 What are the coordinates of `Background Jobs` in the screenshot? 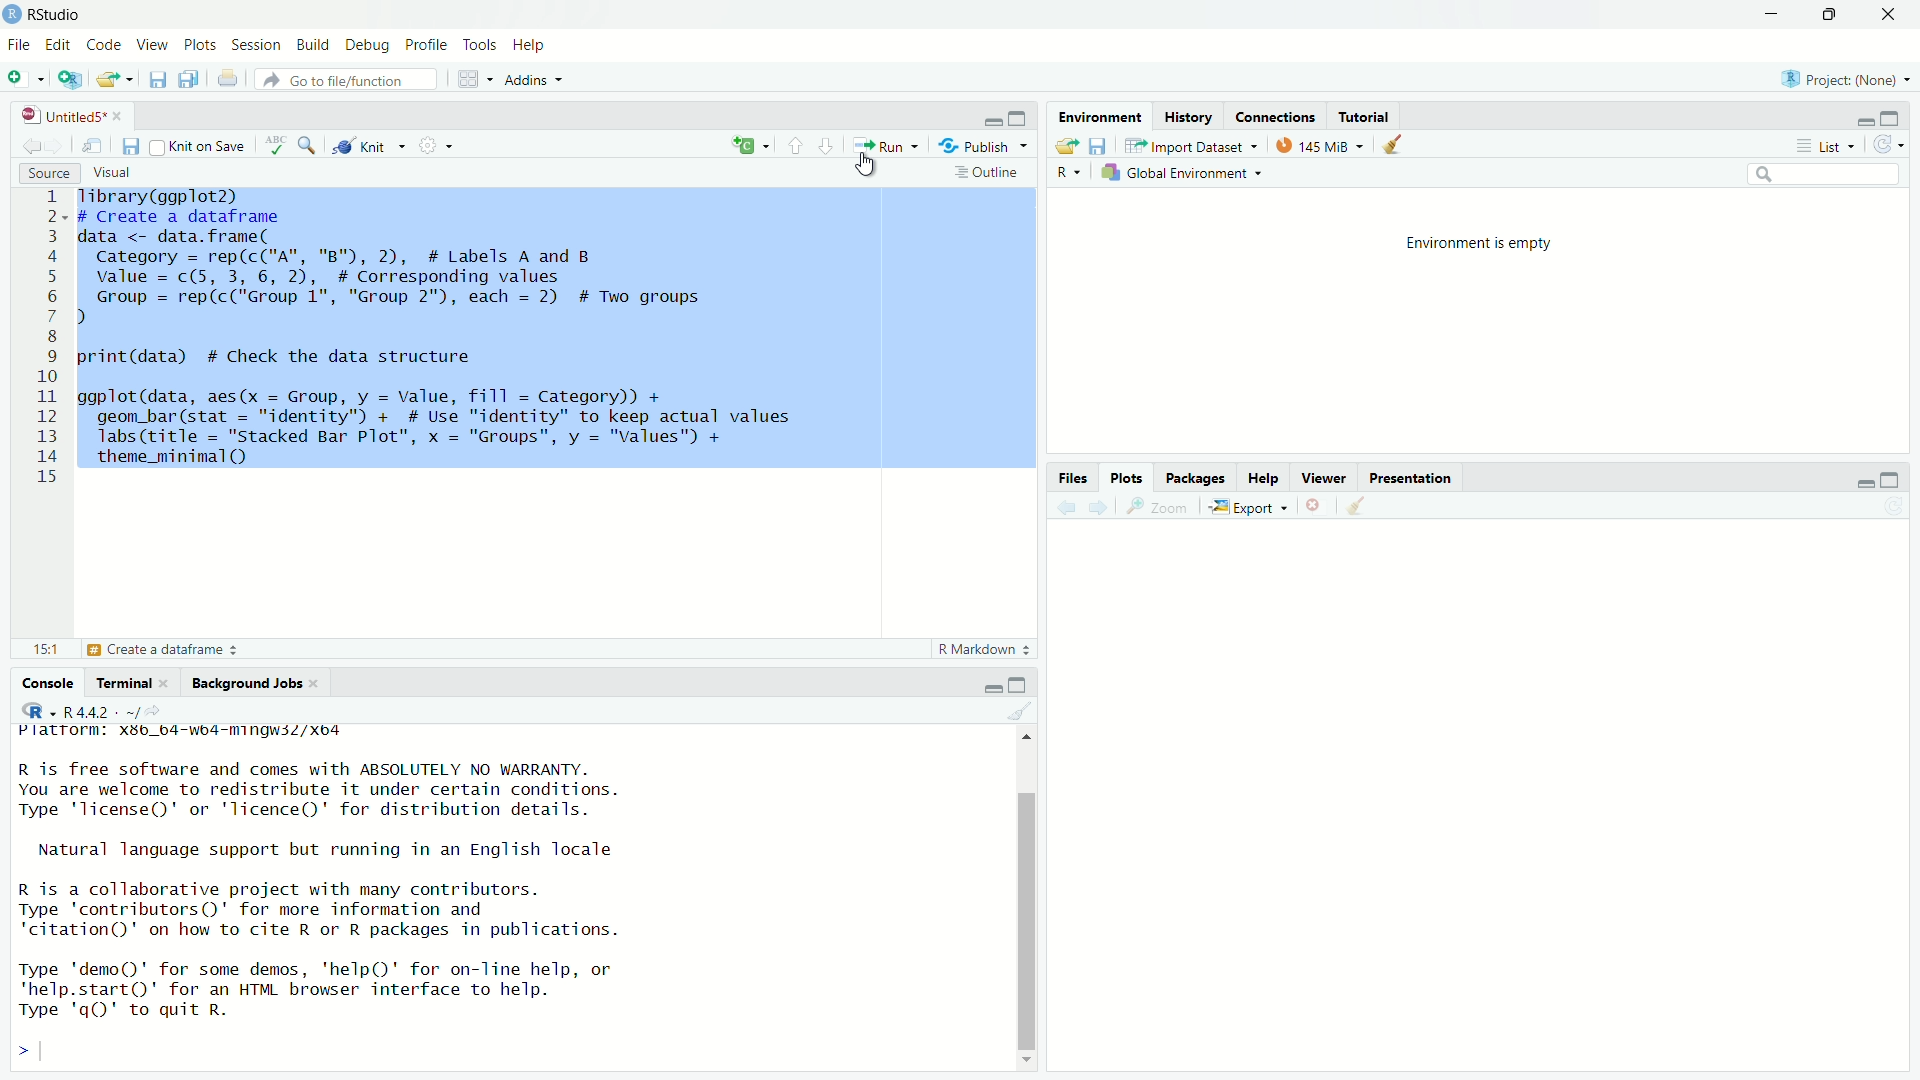 It's located at (250, 682).